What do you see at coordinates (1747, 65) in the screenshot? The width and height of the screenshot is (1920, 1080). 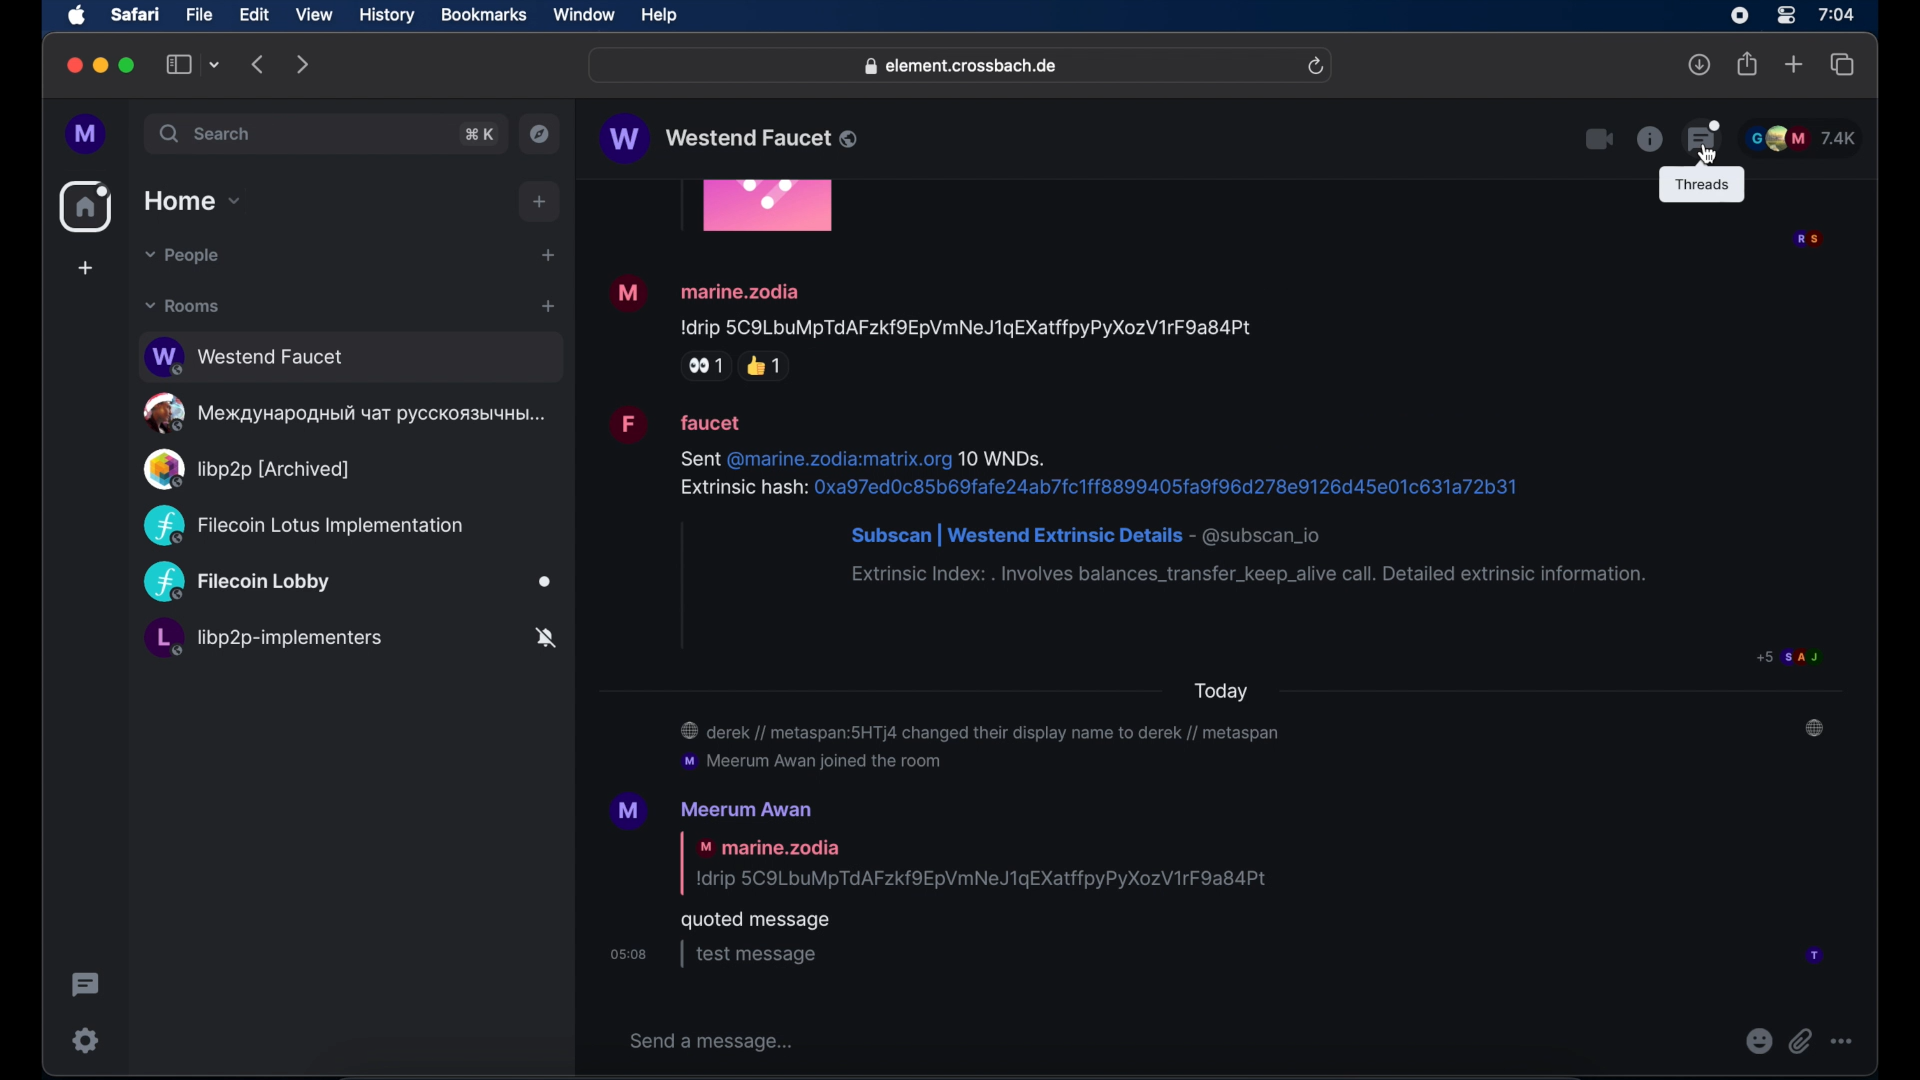 I see `share` at bounding box center [1747, 65].